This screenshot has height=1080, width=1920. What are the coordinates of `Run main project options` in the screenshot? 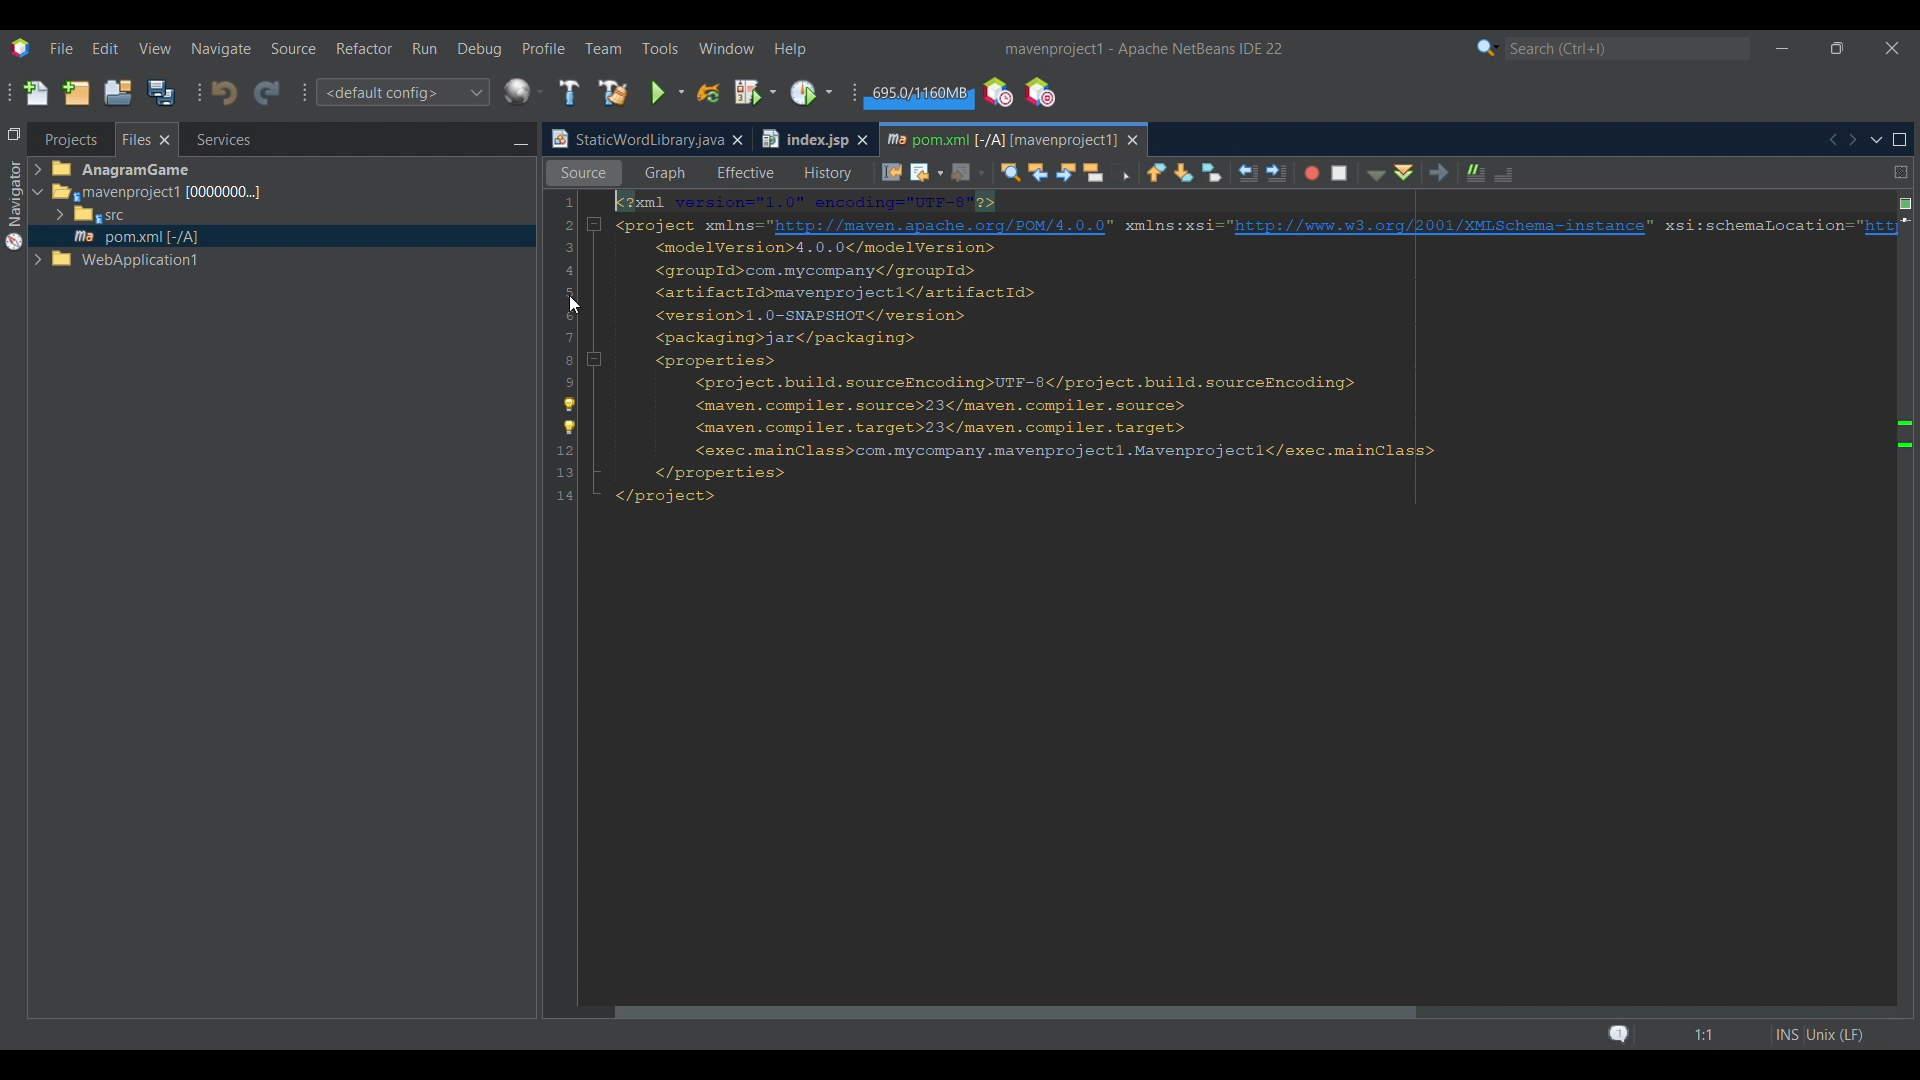 It's located at (668, 93).